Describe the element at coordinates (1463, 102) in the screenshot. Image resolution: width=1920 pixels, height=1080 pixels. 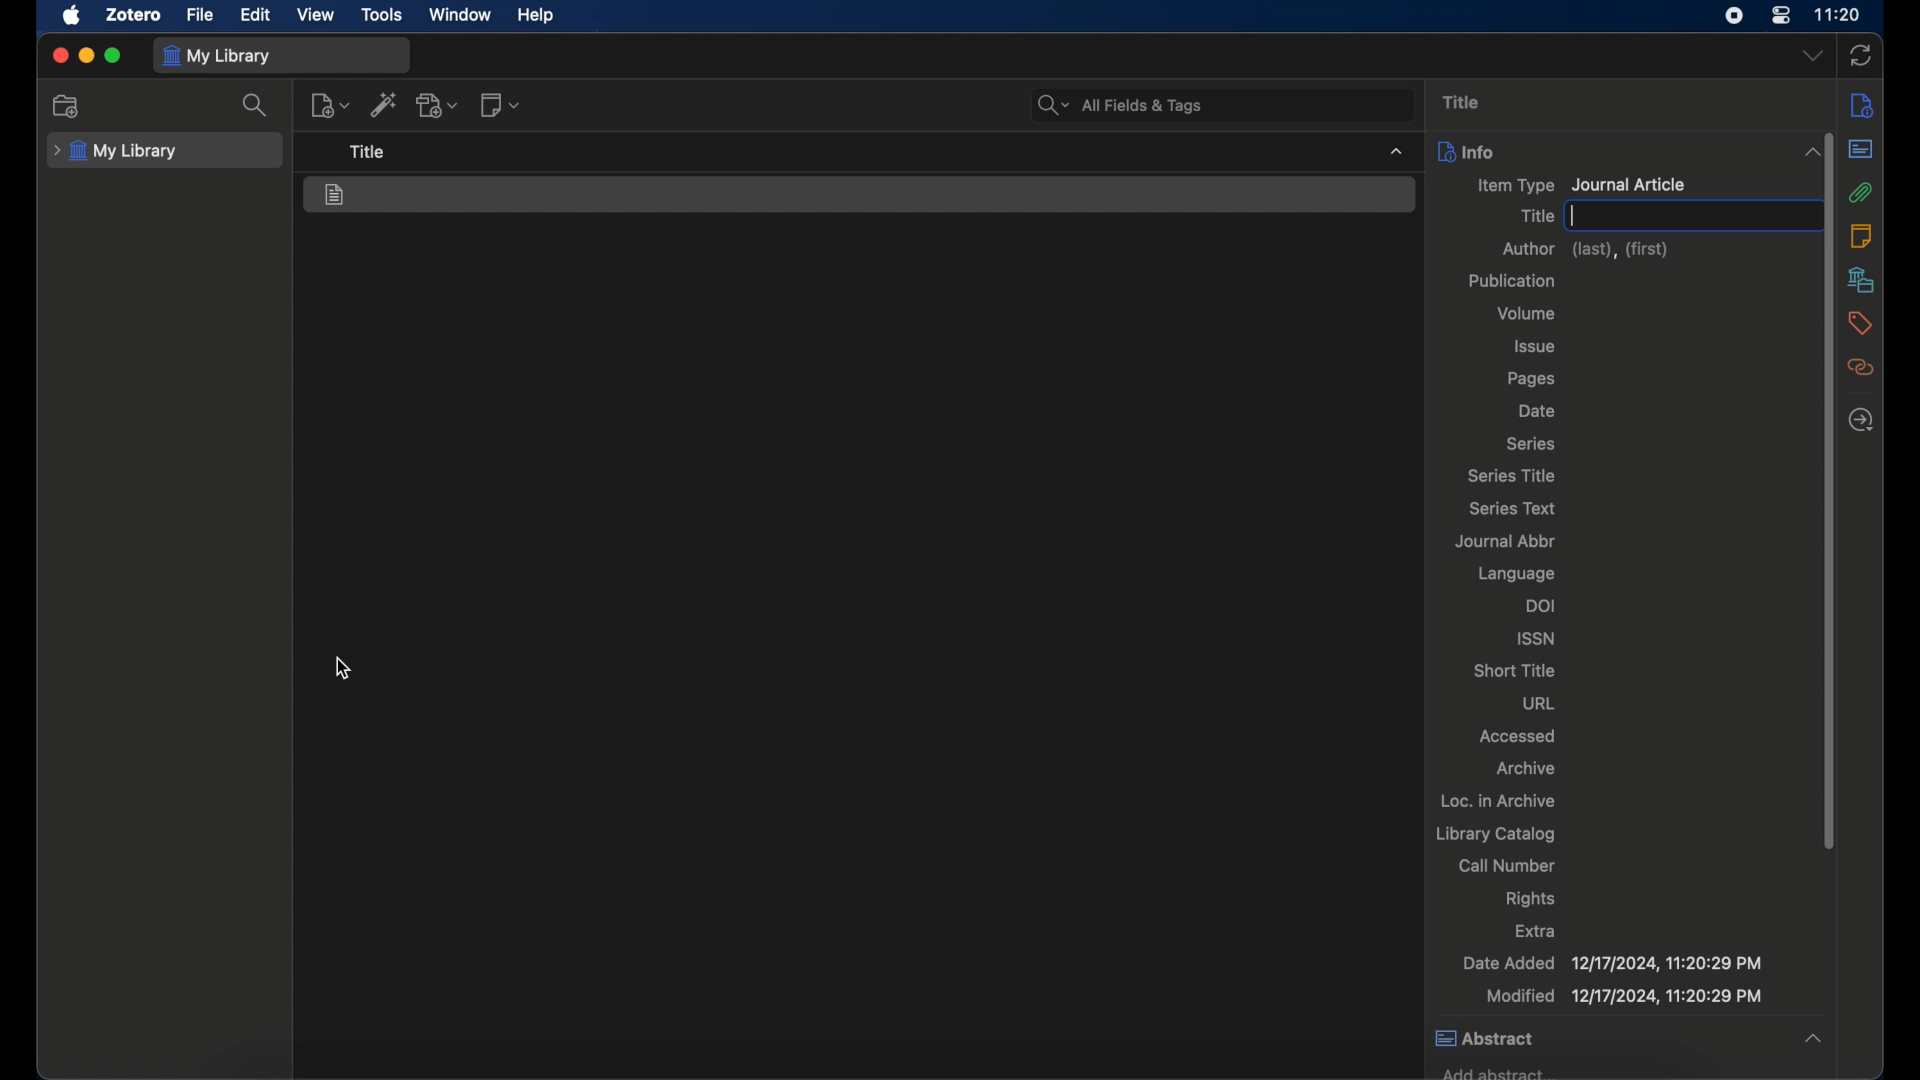
I see `title` at that location.